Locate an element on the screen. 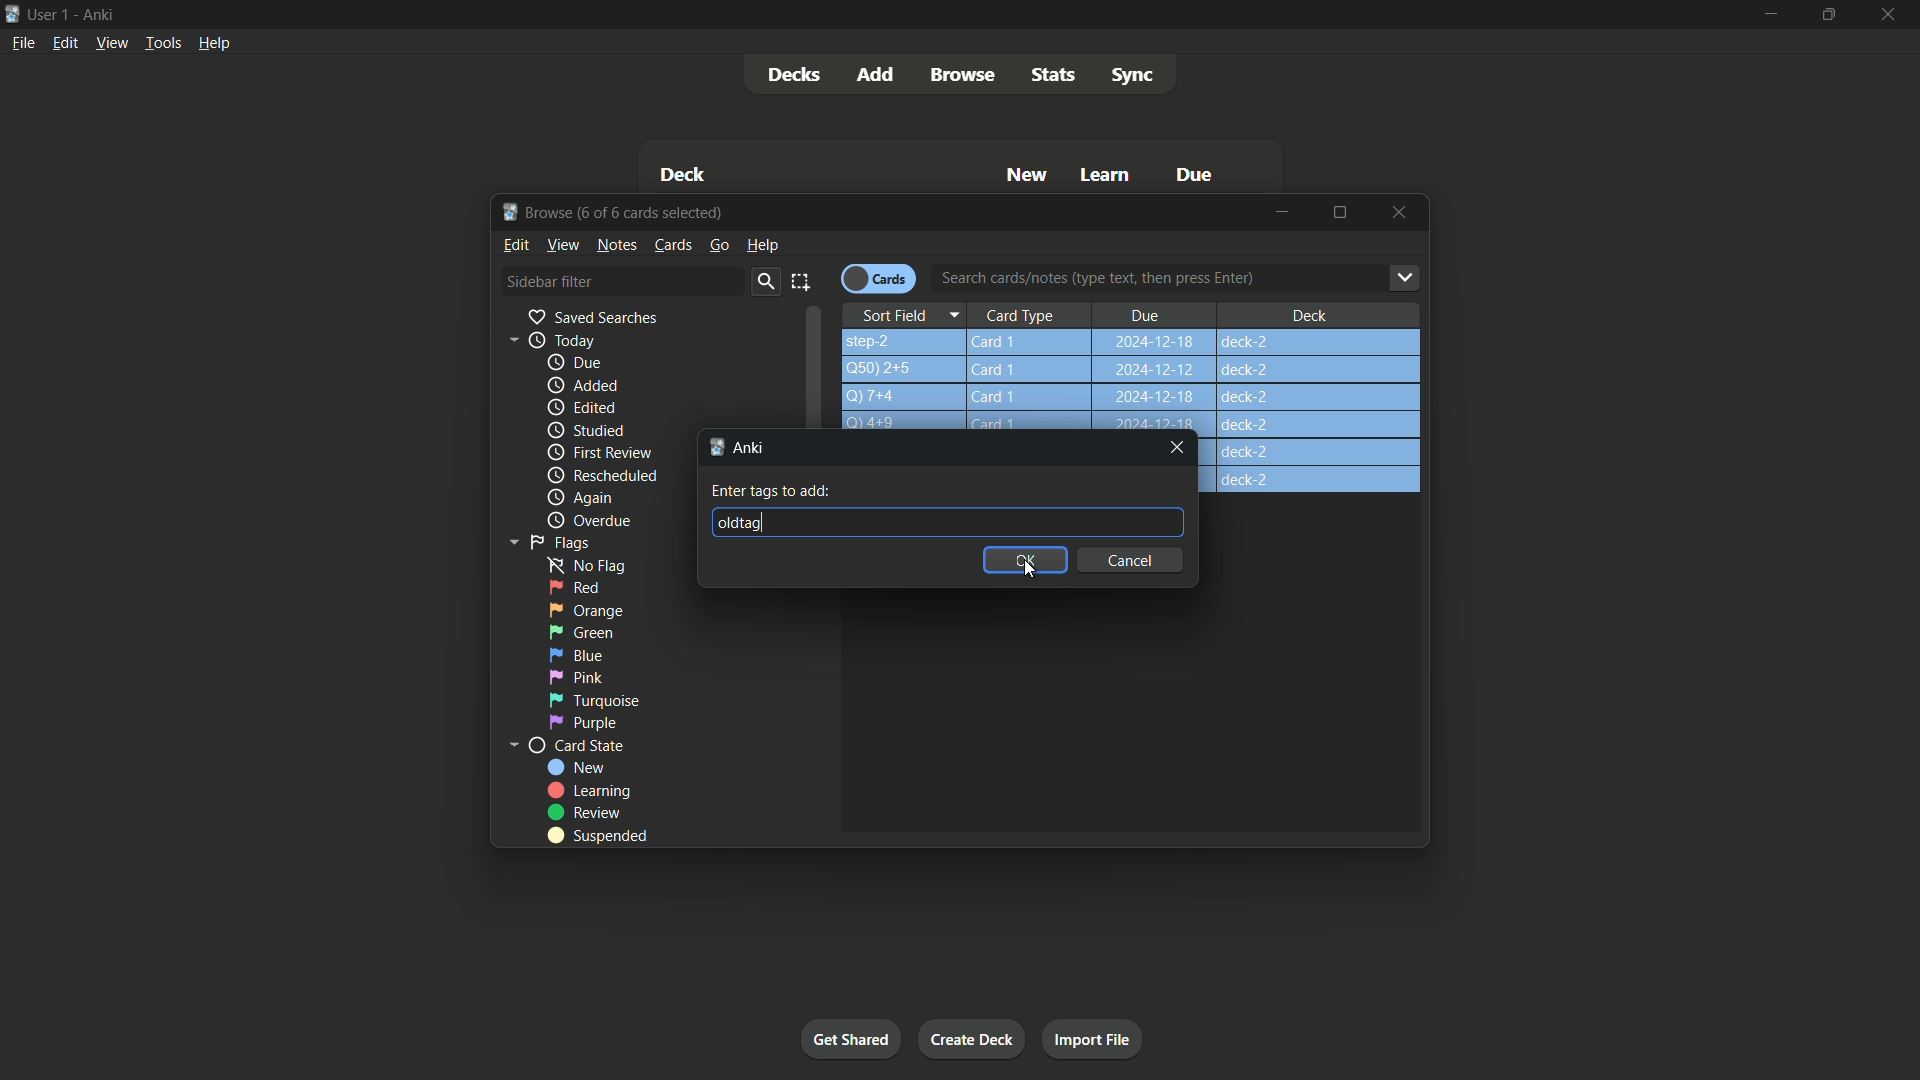 The image size is (1920, 1080). Turquoise is located at coordinates (592, 700).